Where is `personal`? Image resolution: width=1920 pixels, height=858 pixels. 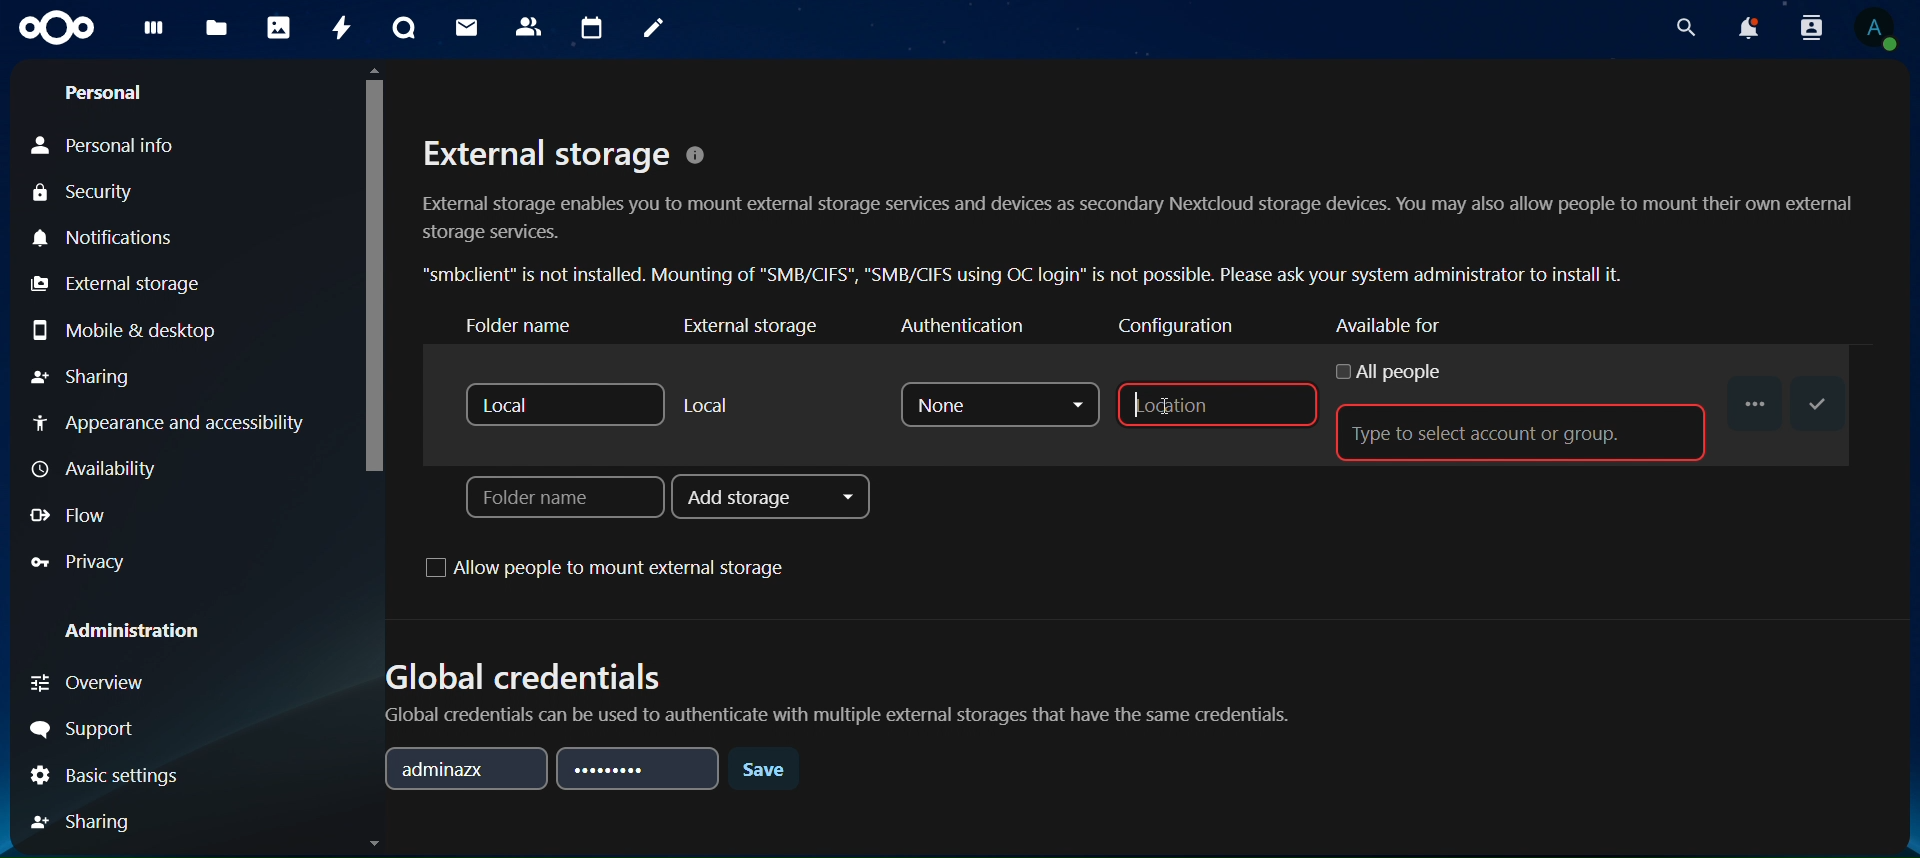
personal is located at coordinates (107, 89).